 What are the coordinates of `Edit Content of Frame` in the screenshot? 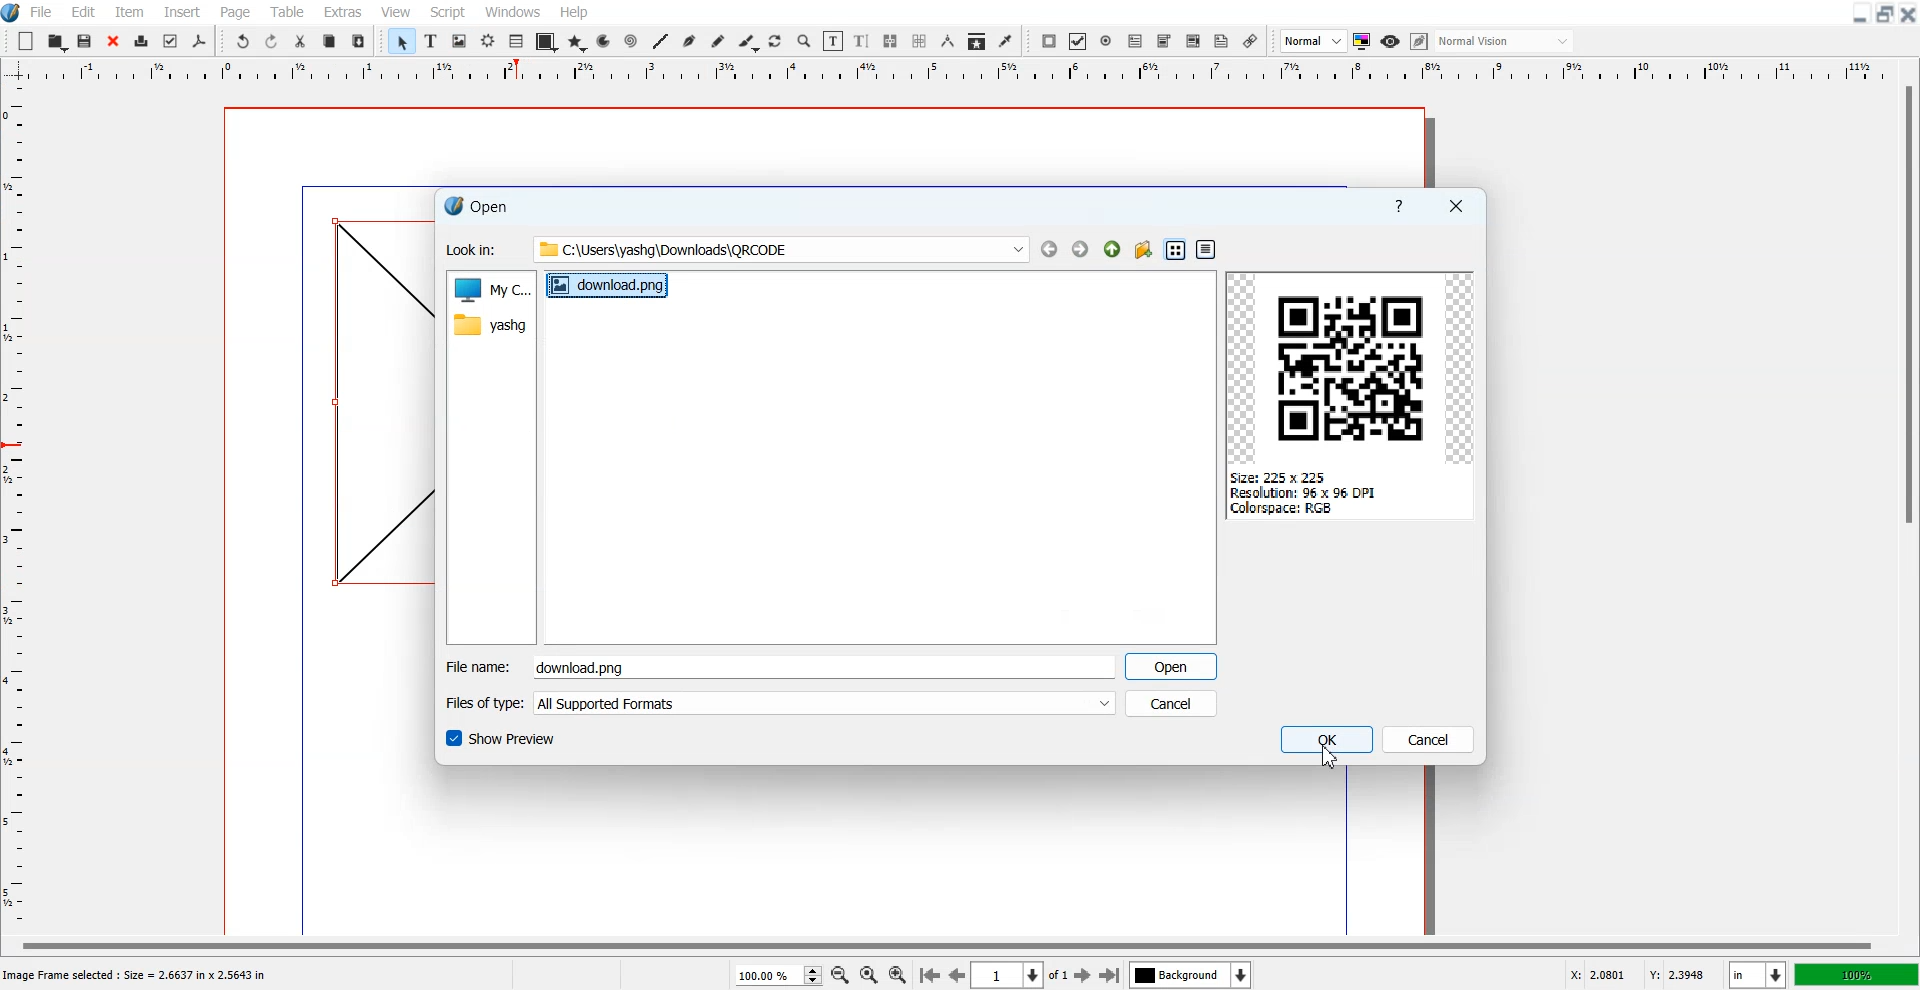 It's located at (834, 41).